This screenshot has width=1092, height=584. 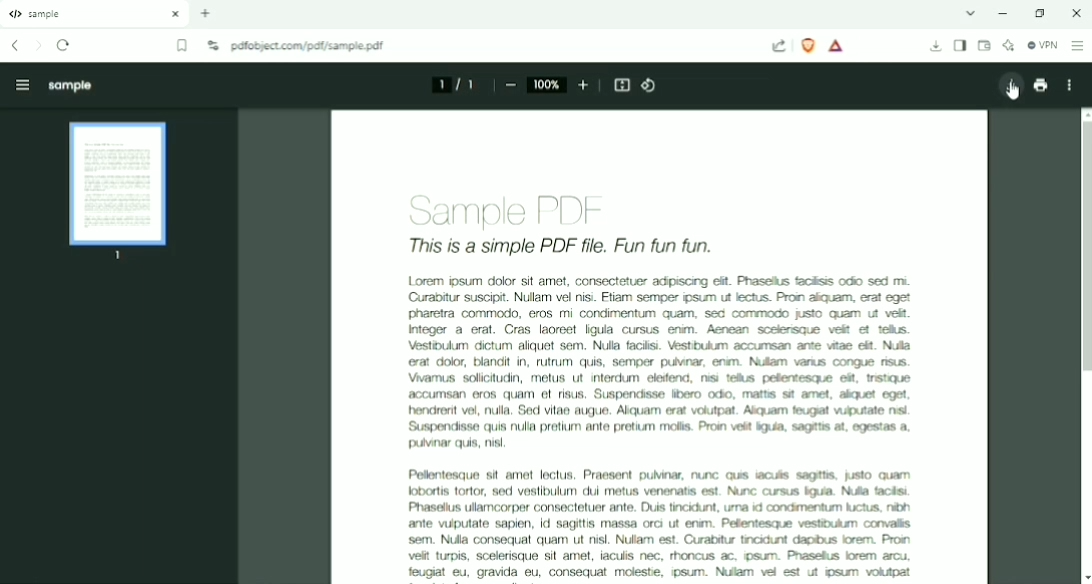 What do you see at coordinates (1082, 249) in the screenshot?
I see `Vertical scrollbar` at bounding box center [1082, 249].